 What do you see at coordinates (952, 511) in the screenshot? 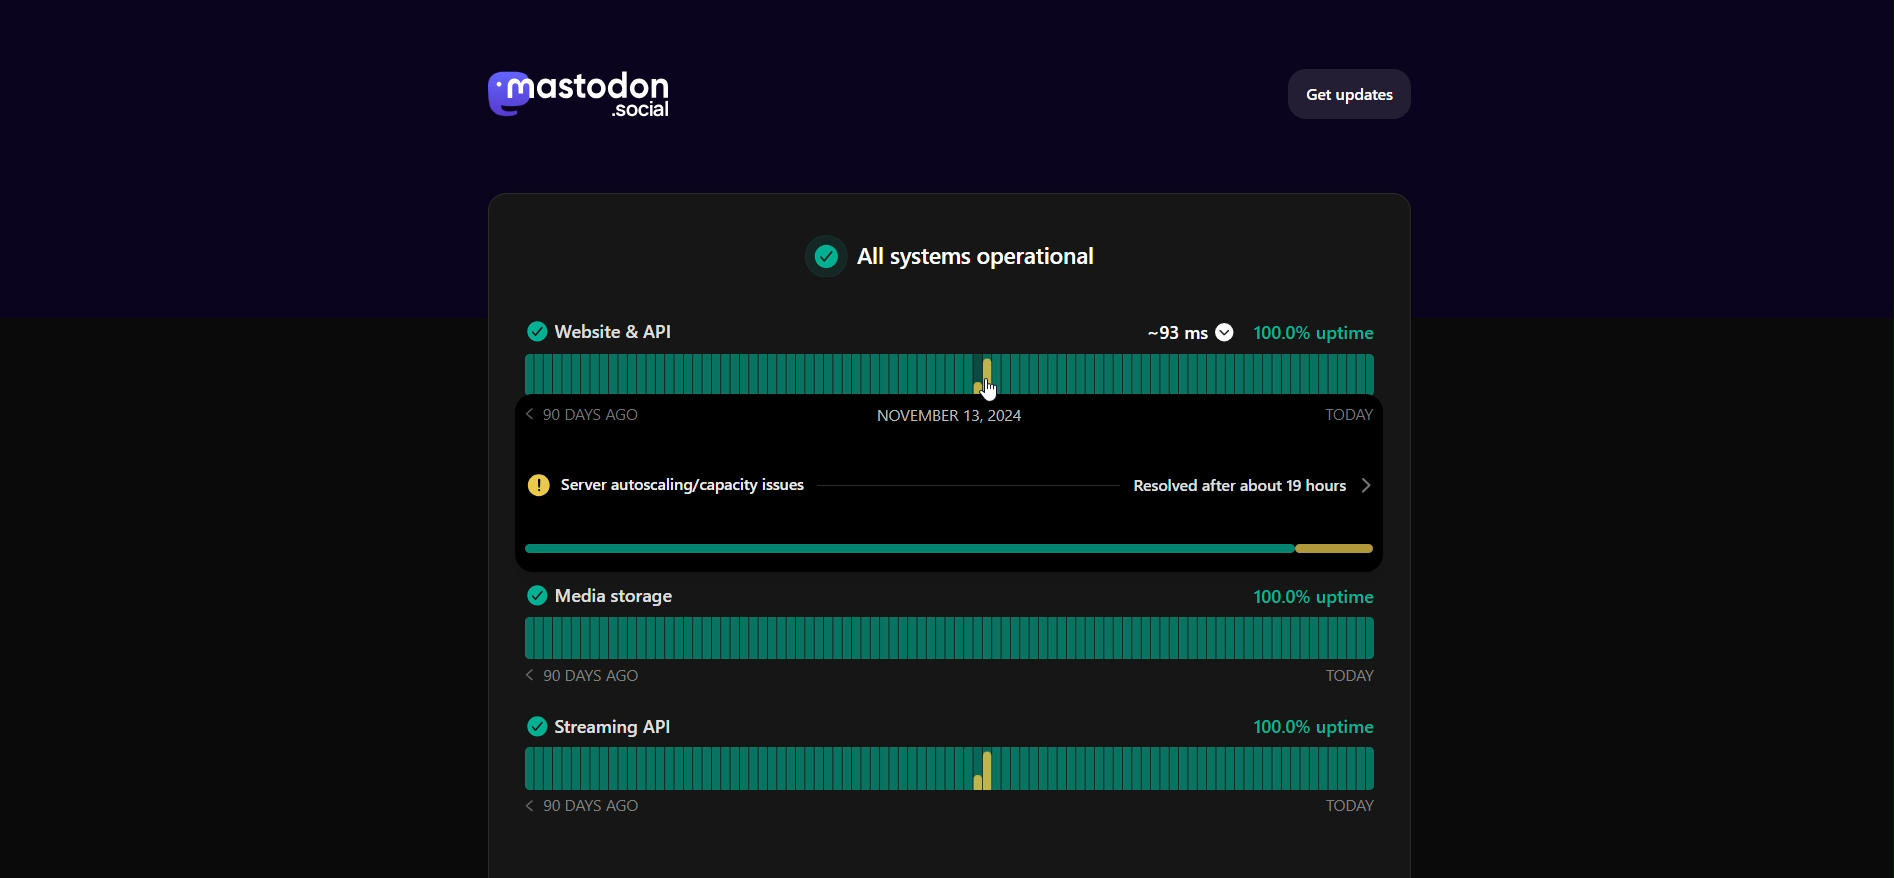
I see `issues in Website and API` at bounding box center [952, 511].